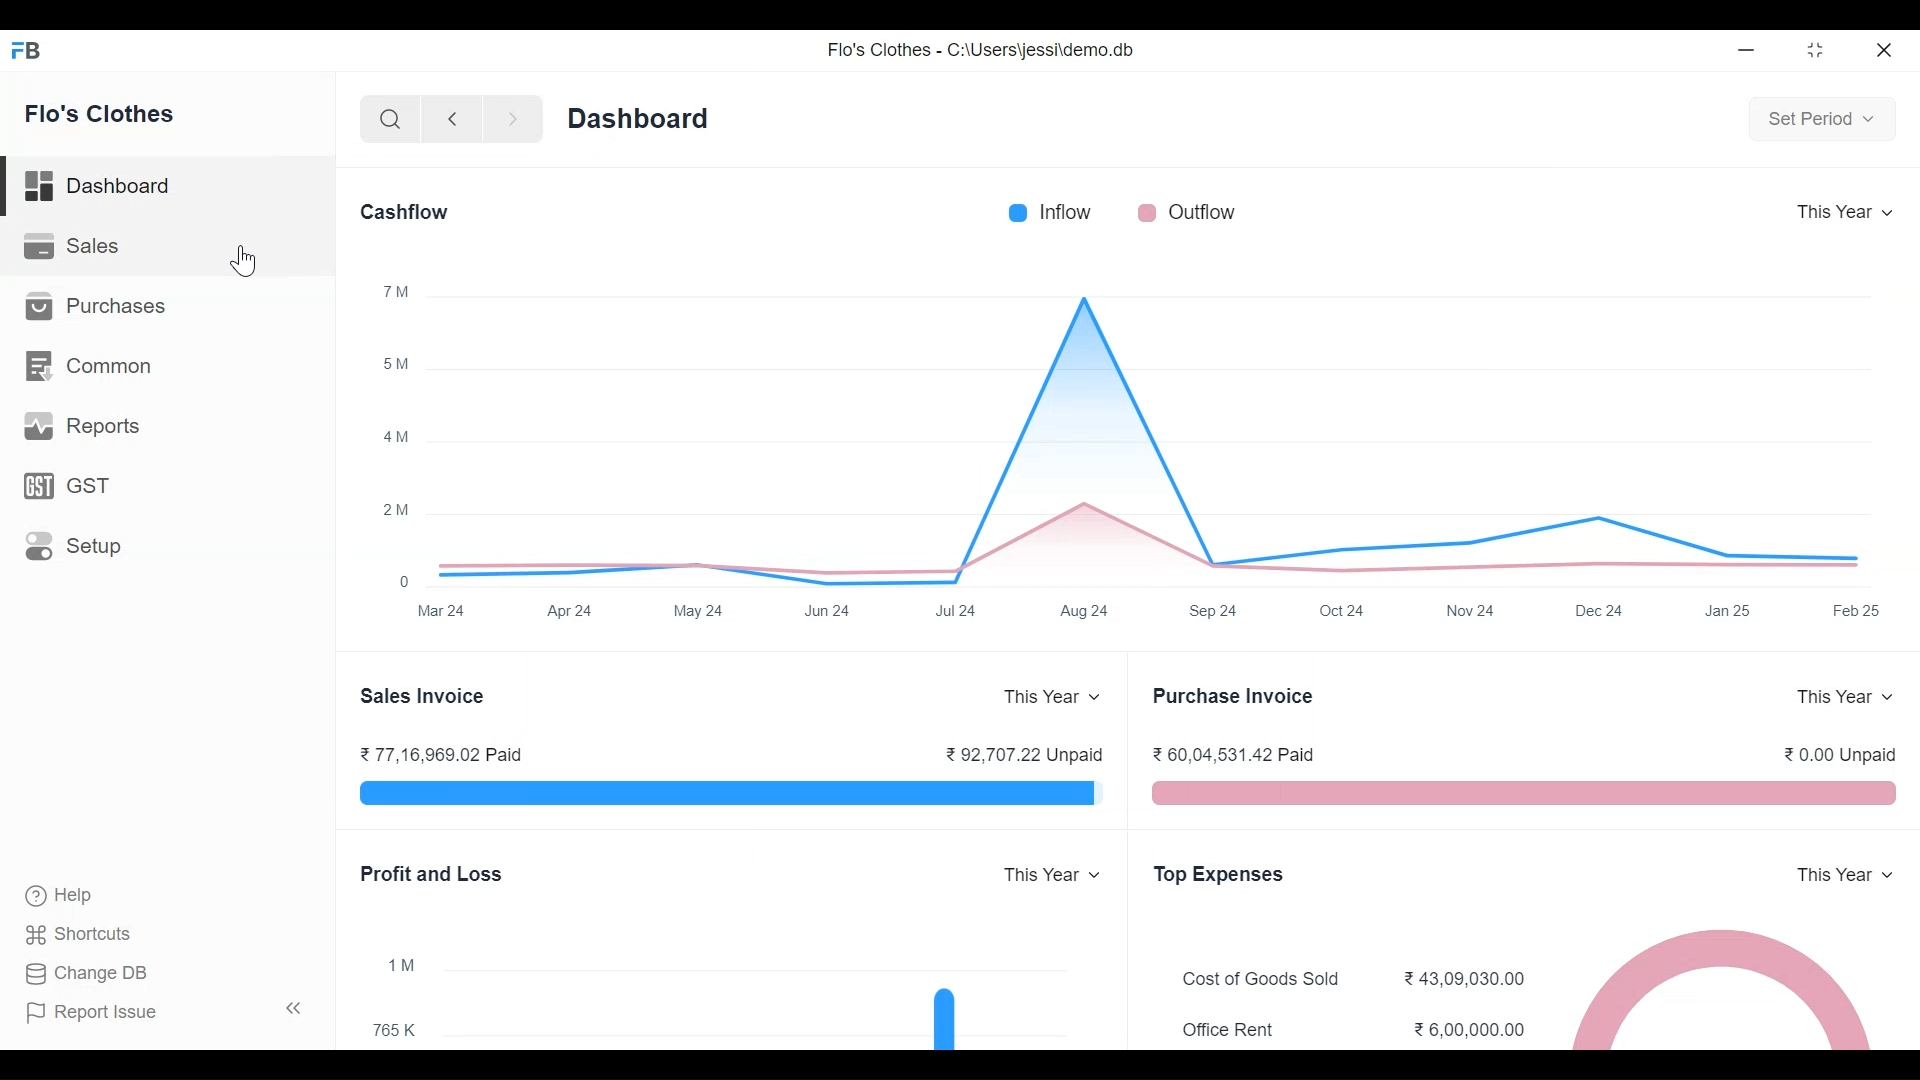 This screenshot has width=1920, height=1080. I want to click on Go Back, so click(452, 120).